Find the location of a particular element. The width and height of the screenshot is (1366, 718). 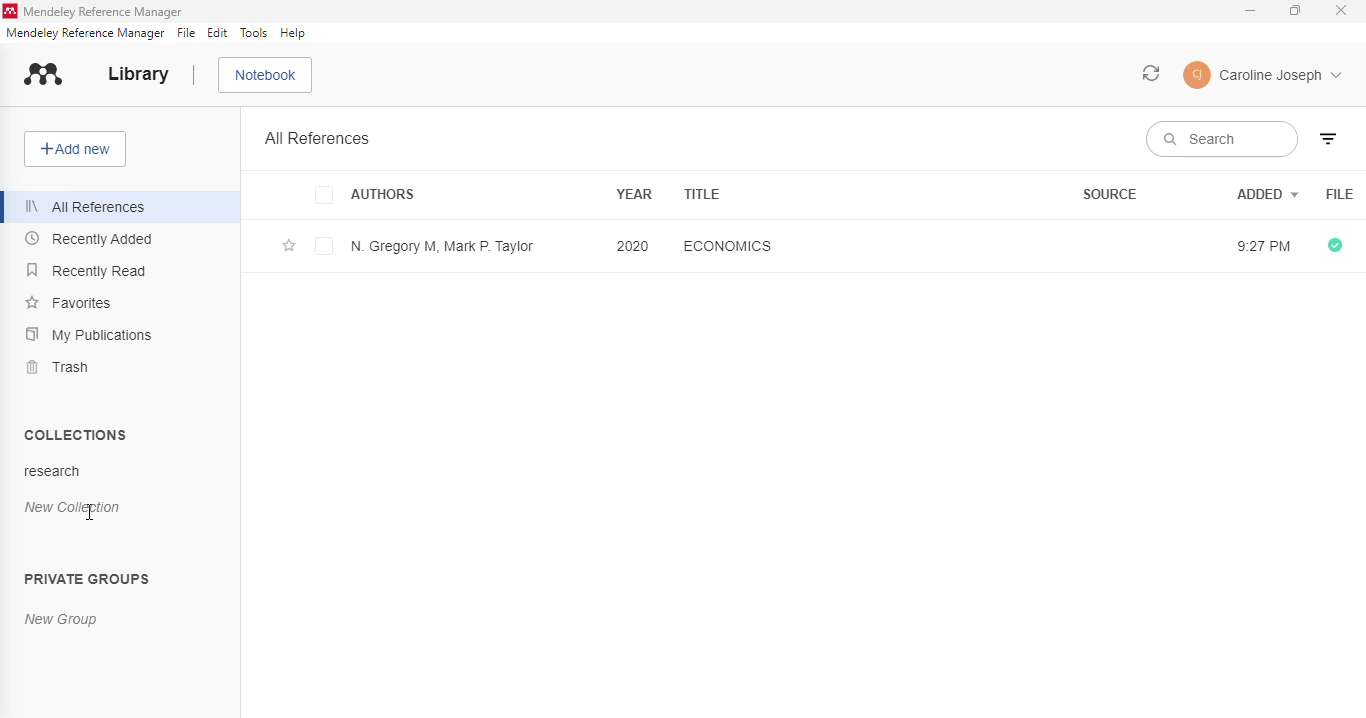

new group is located at coordinates (62, 620).